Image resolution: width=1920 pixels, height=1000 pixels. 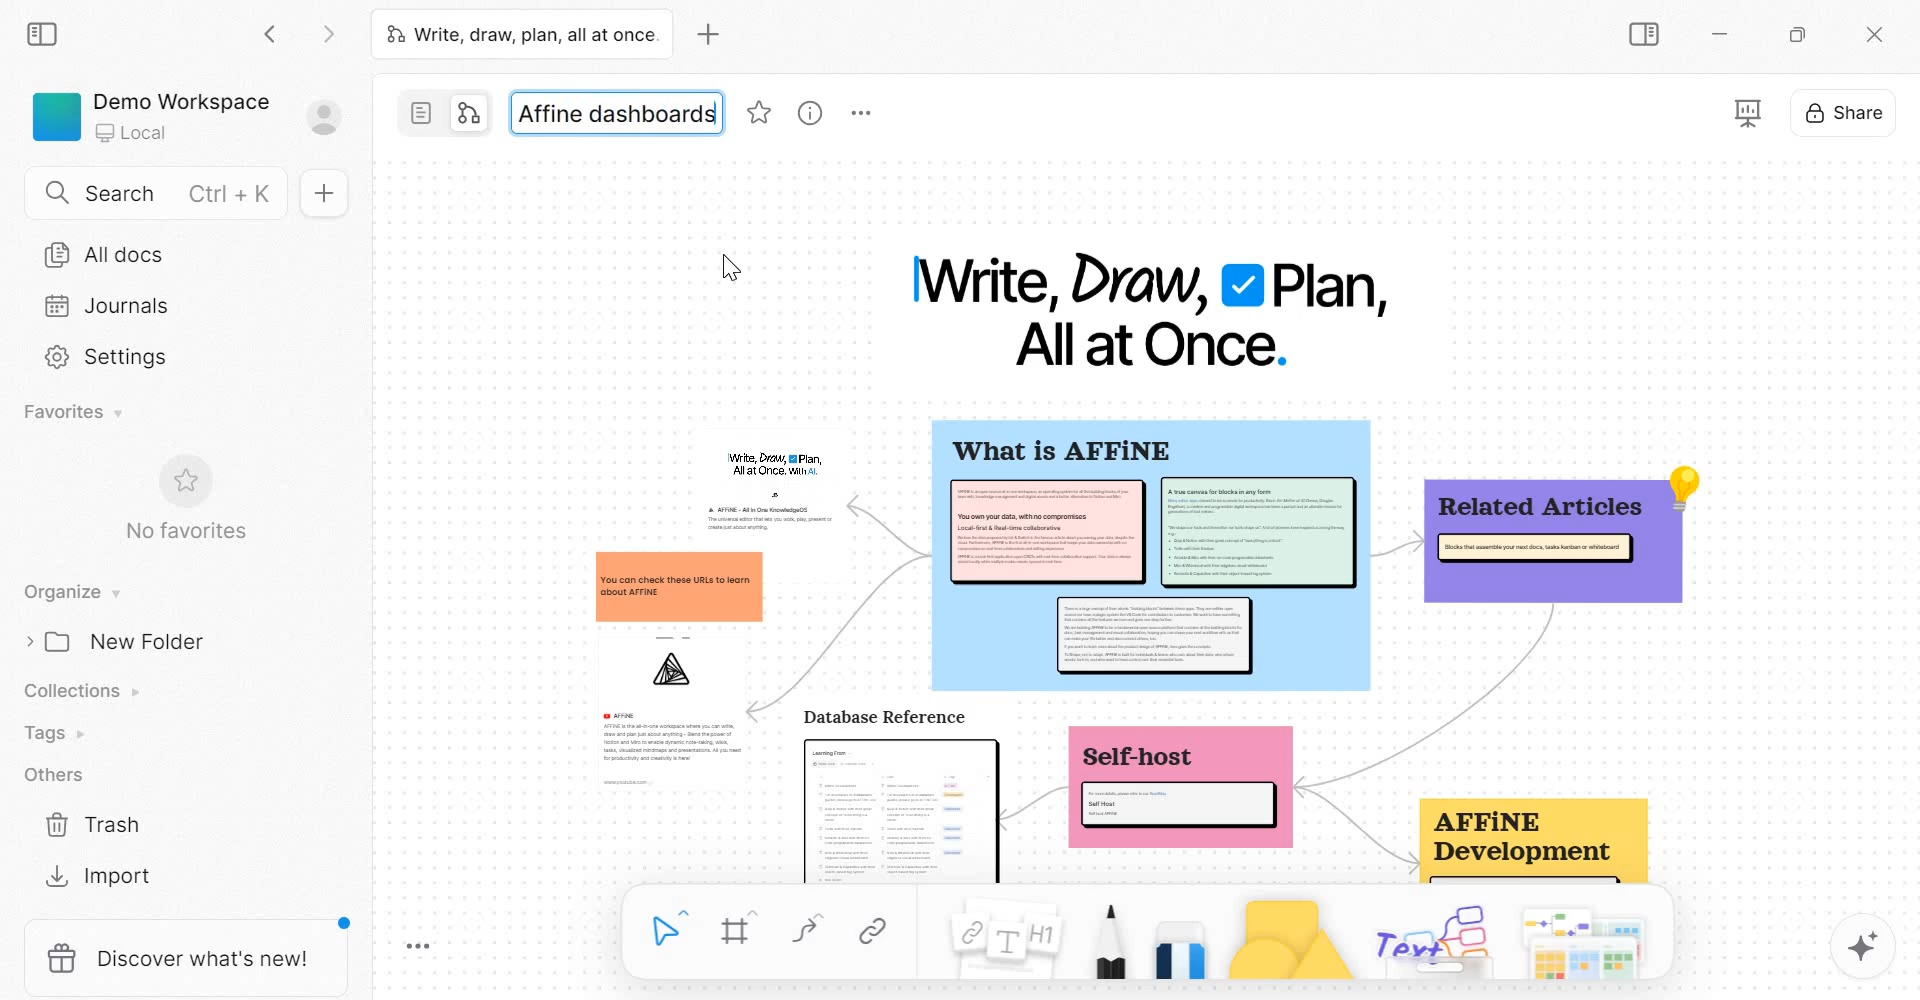 I want to click on view information, so click(x=807, y=113).